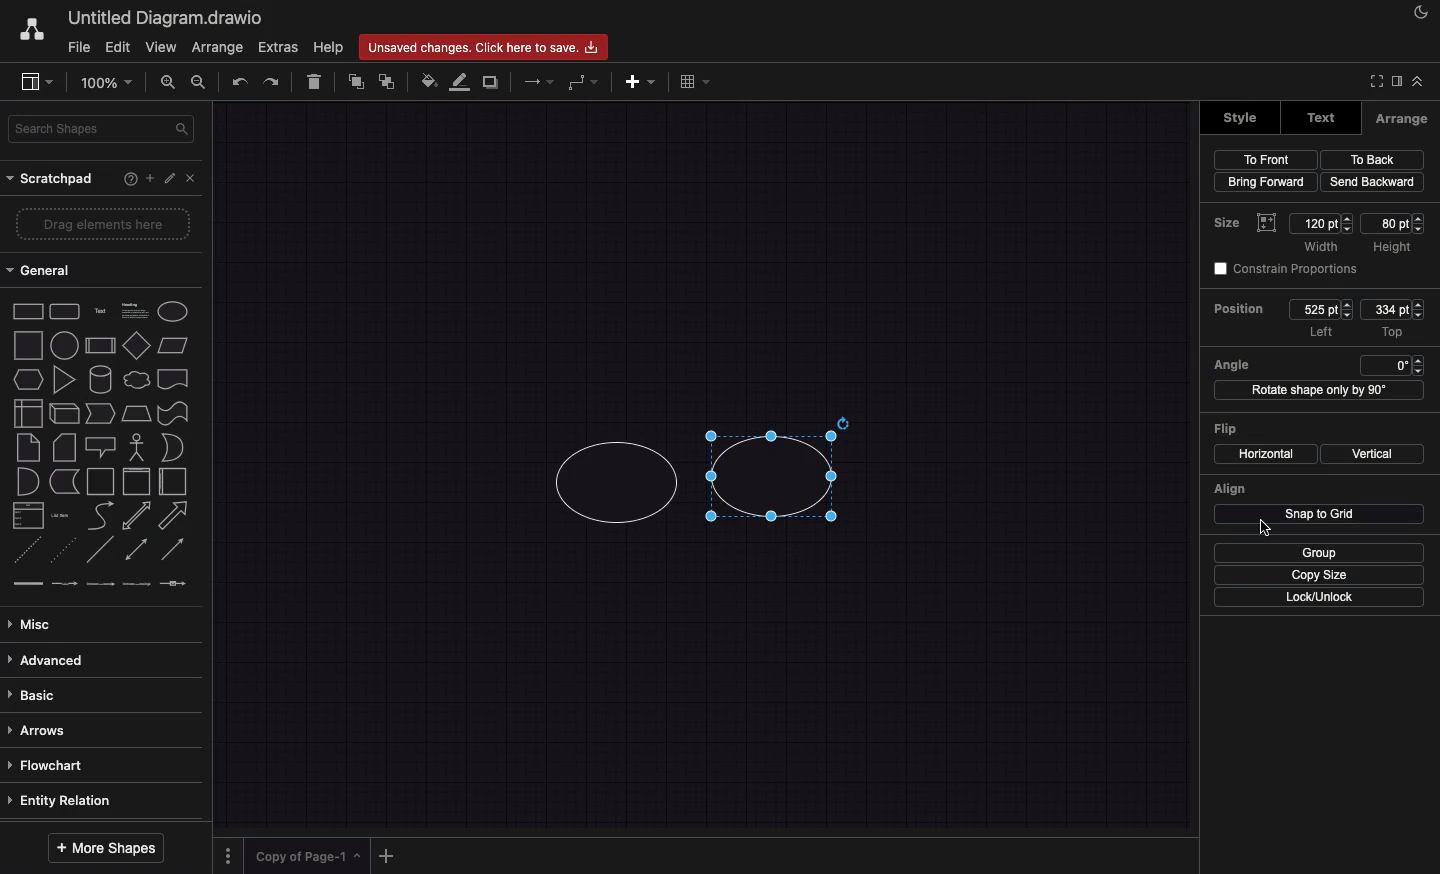 Image resolution: width=1440 pixels, height=874 pixels. Describe the element at coordinates (1233, 365) in the screenshot. I see `angle` at that location.